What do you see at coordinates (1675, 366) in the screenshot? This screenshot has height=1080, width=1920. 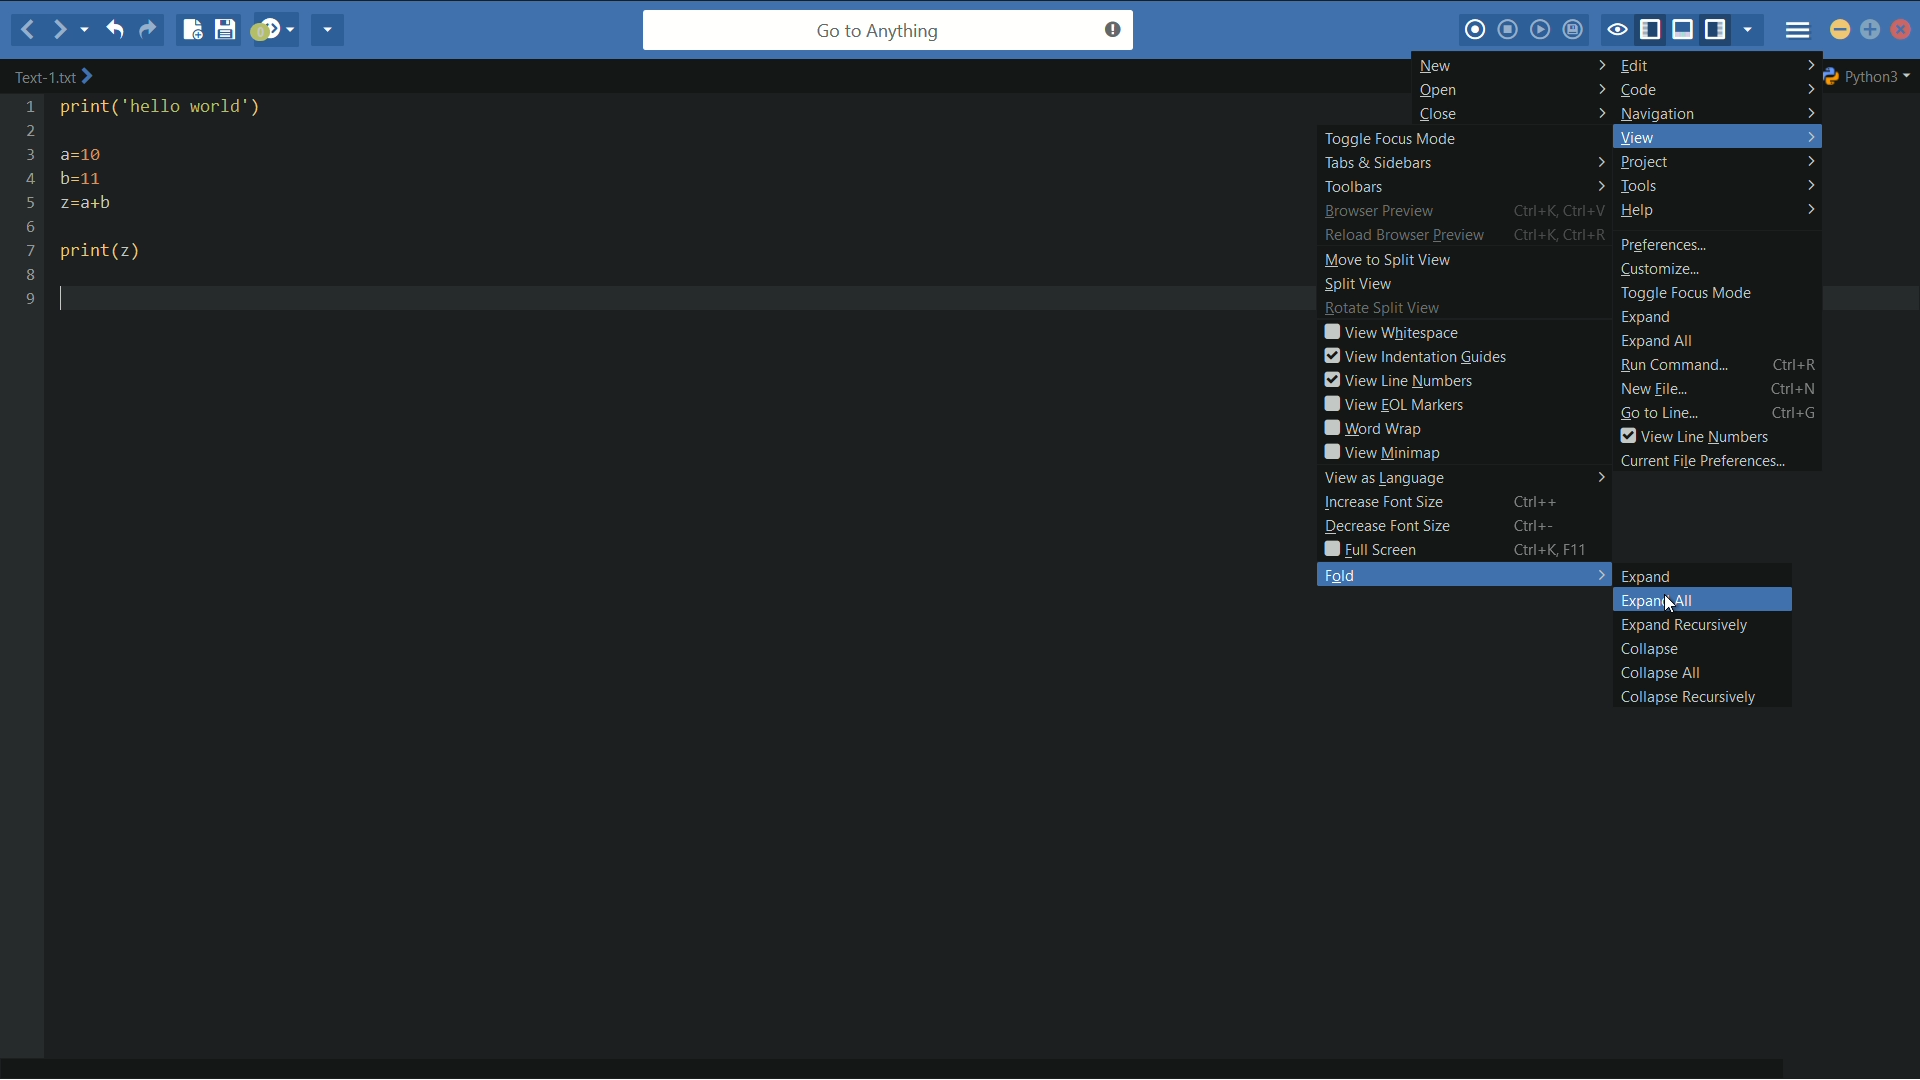 I see `run command` at bounding box center [1675, 366].